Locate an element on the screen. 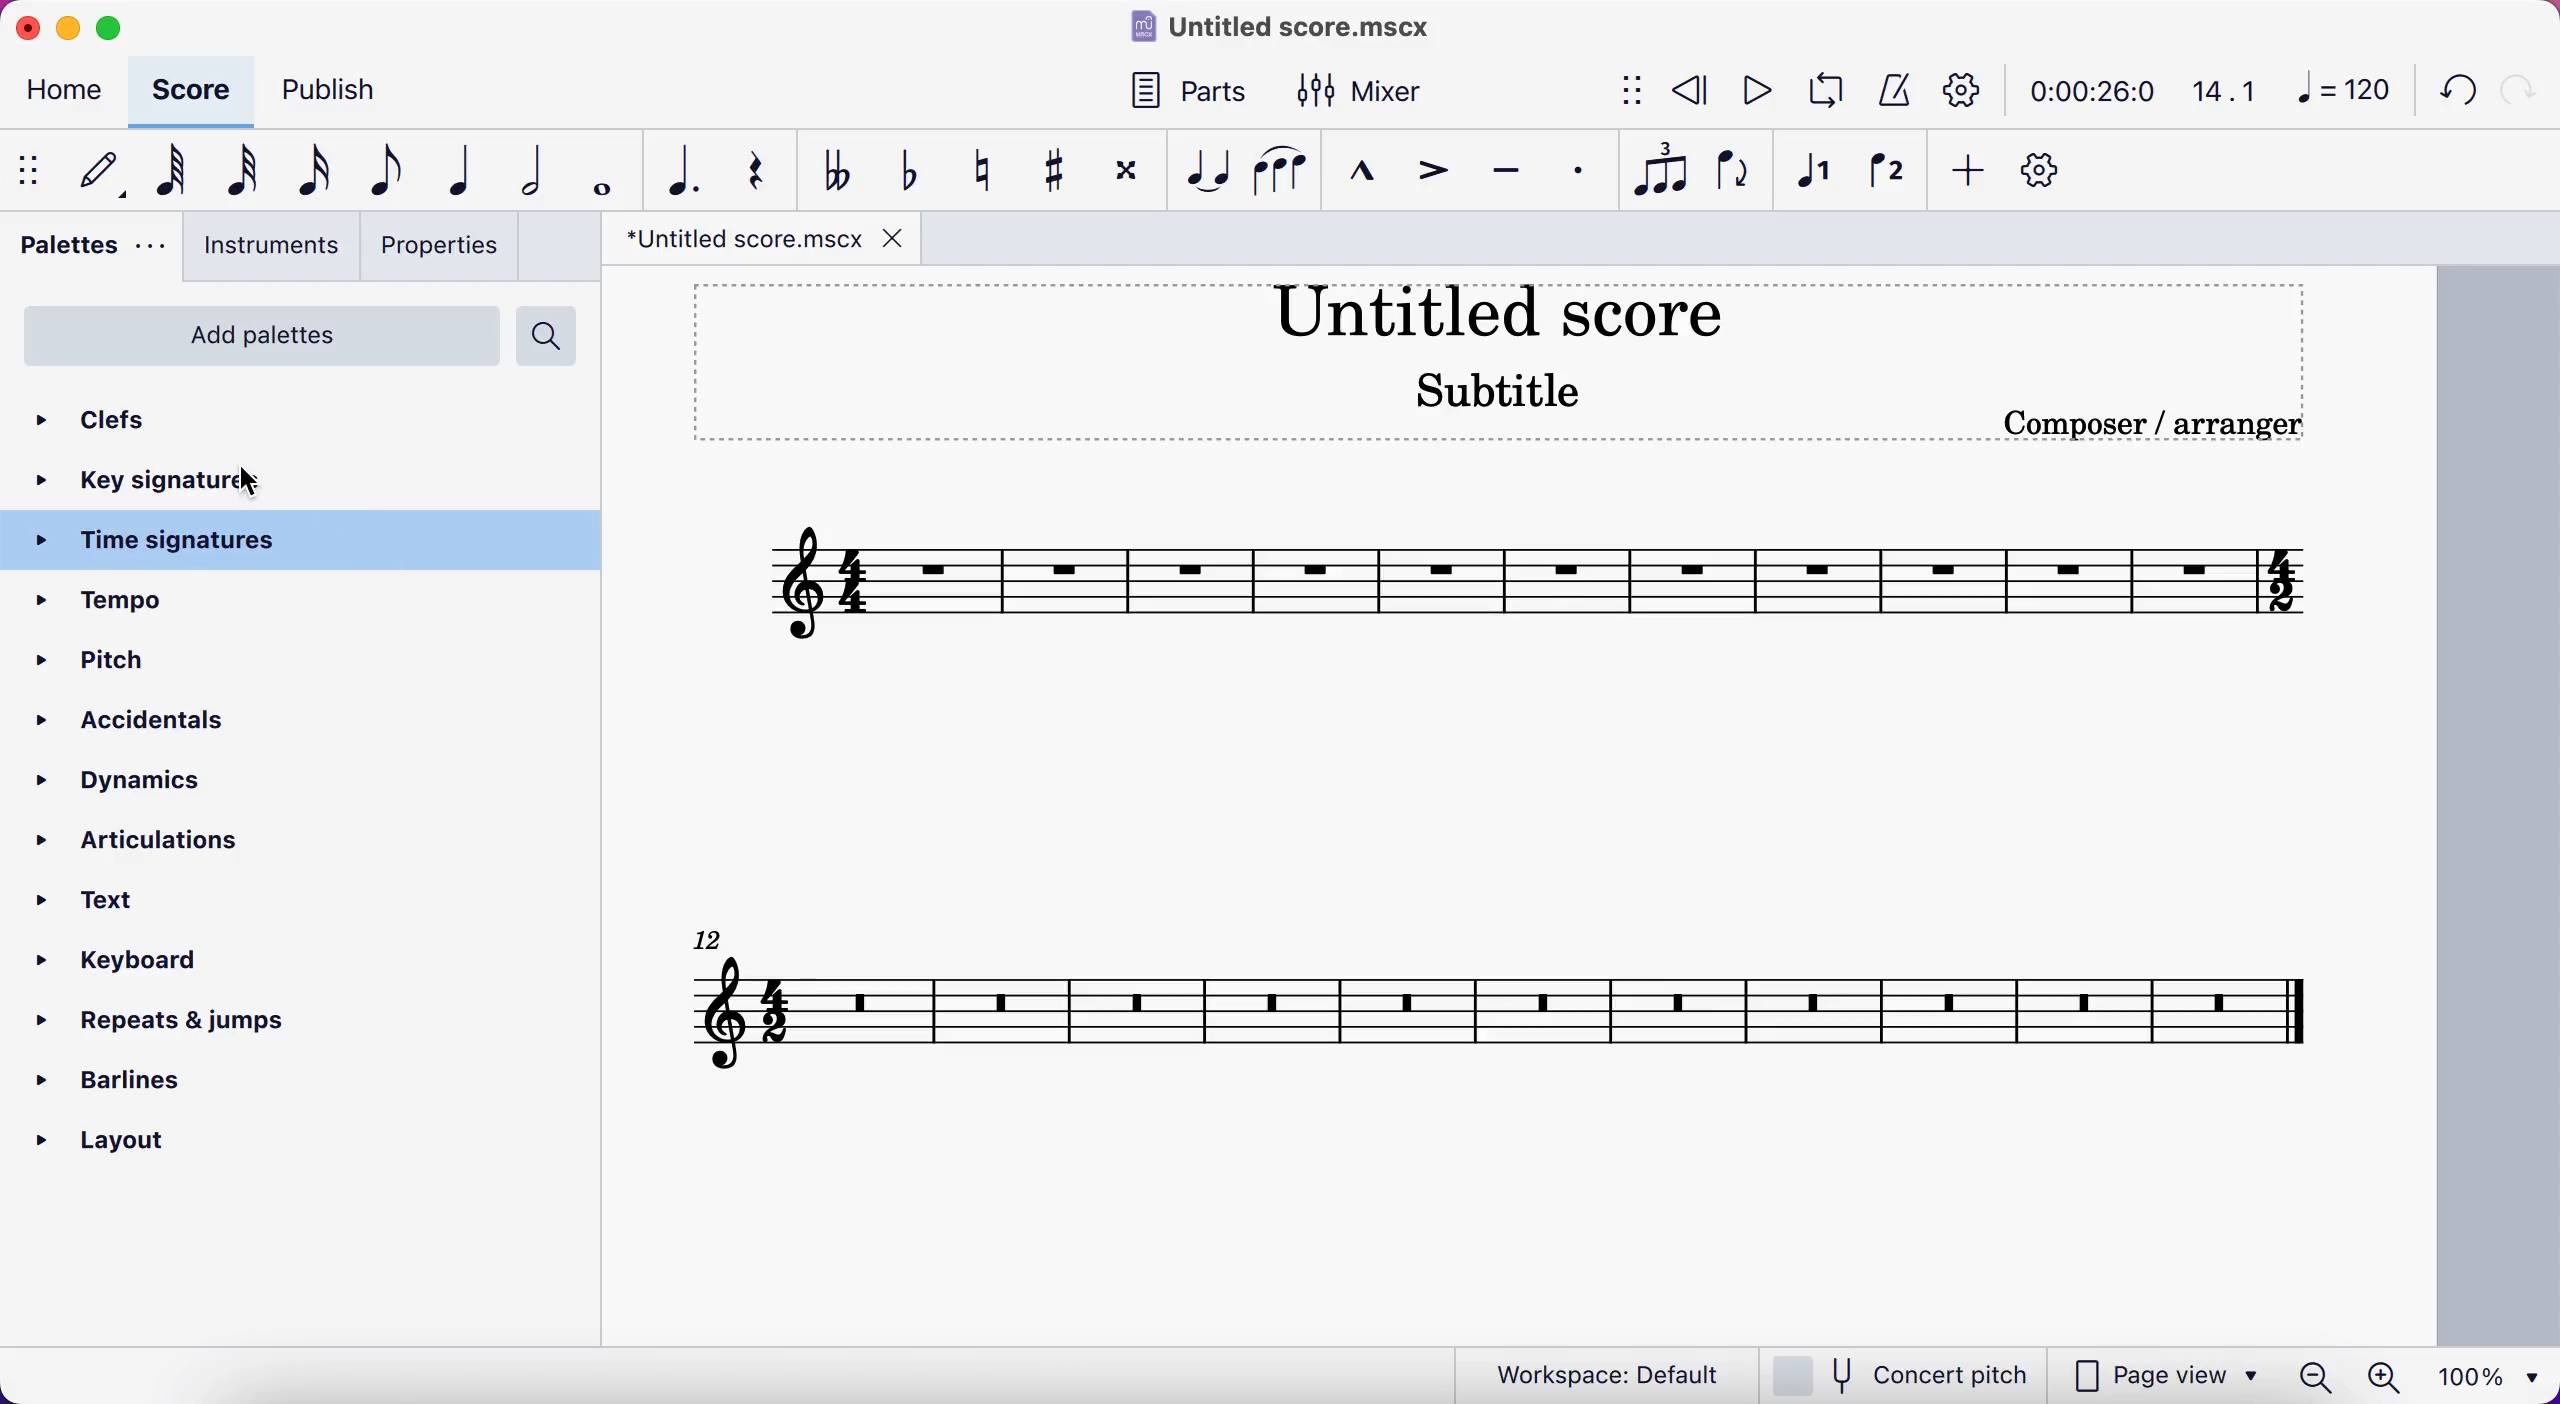 The width and height of the screenshot is (2560, 1404). mixer is located at coordinates (1374, 95).